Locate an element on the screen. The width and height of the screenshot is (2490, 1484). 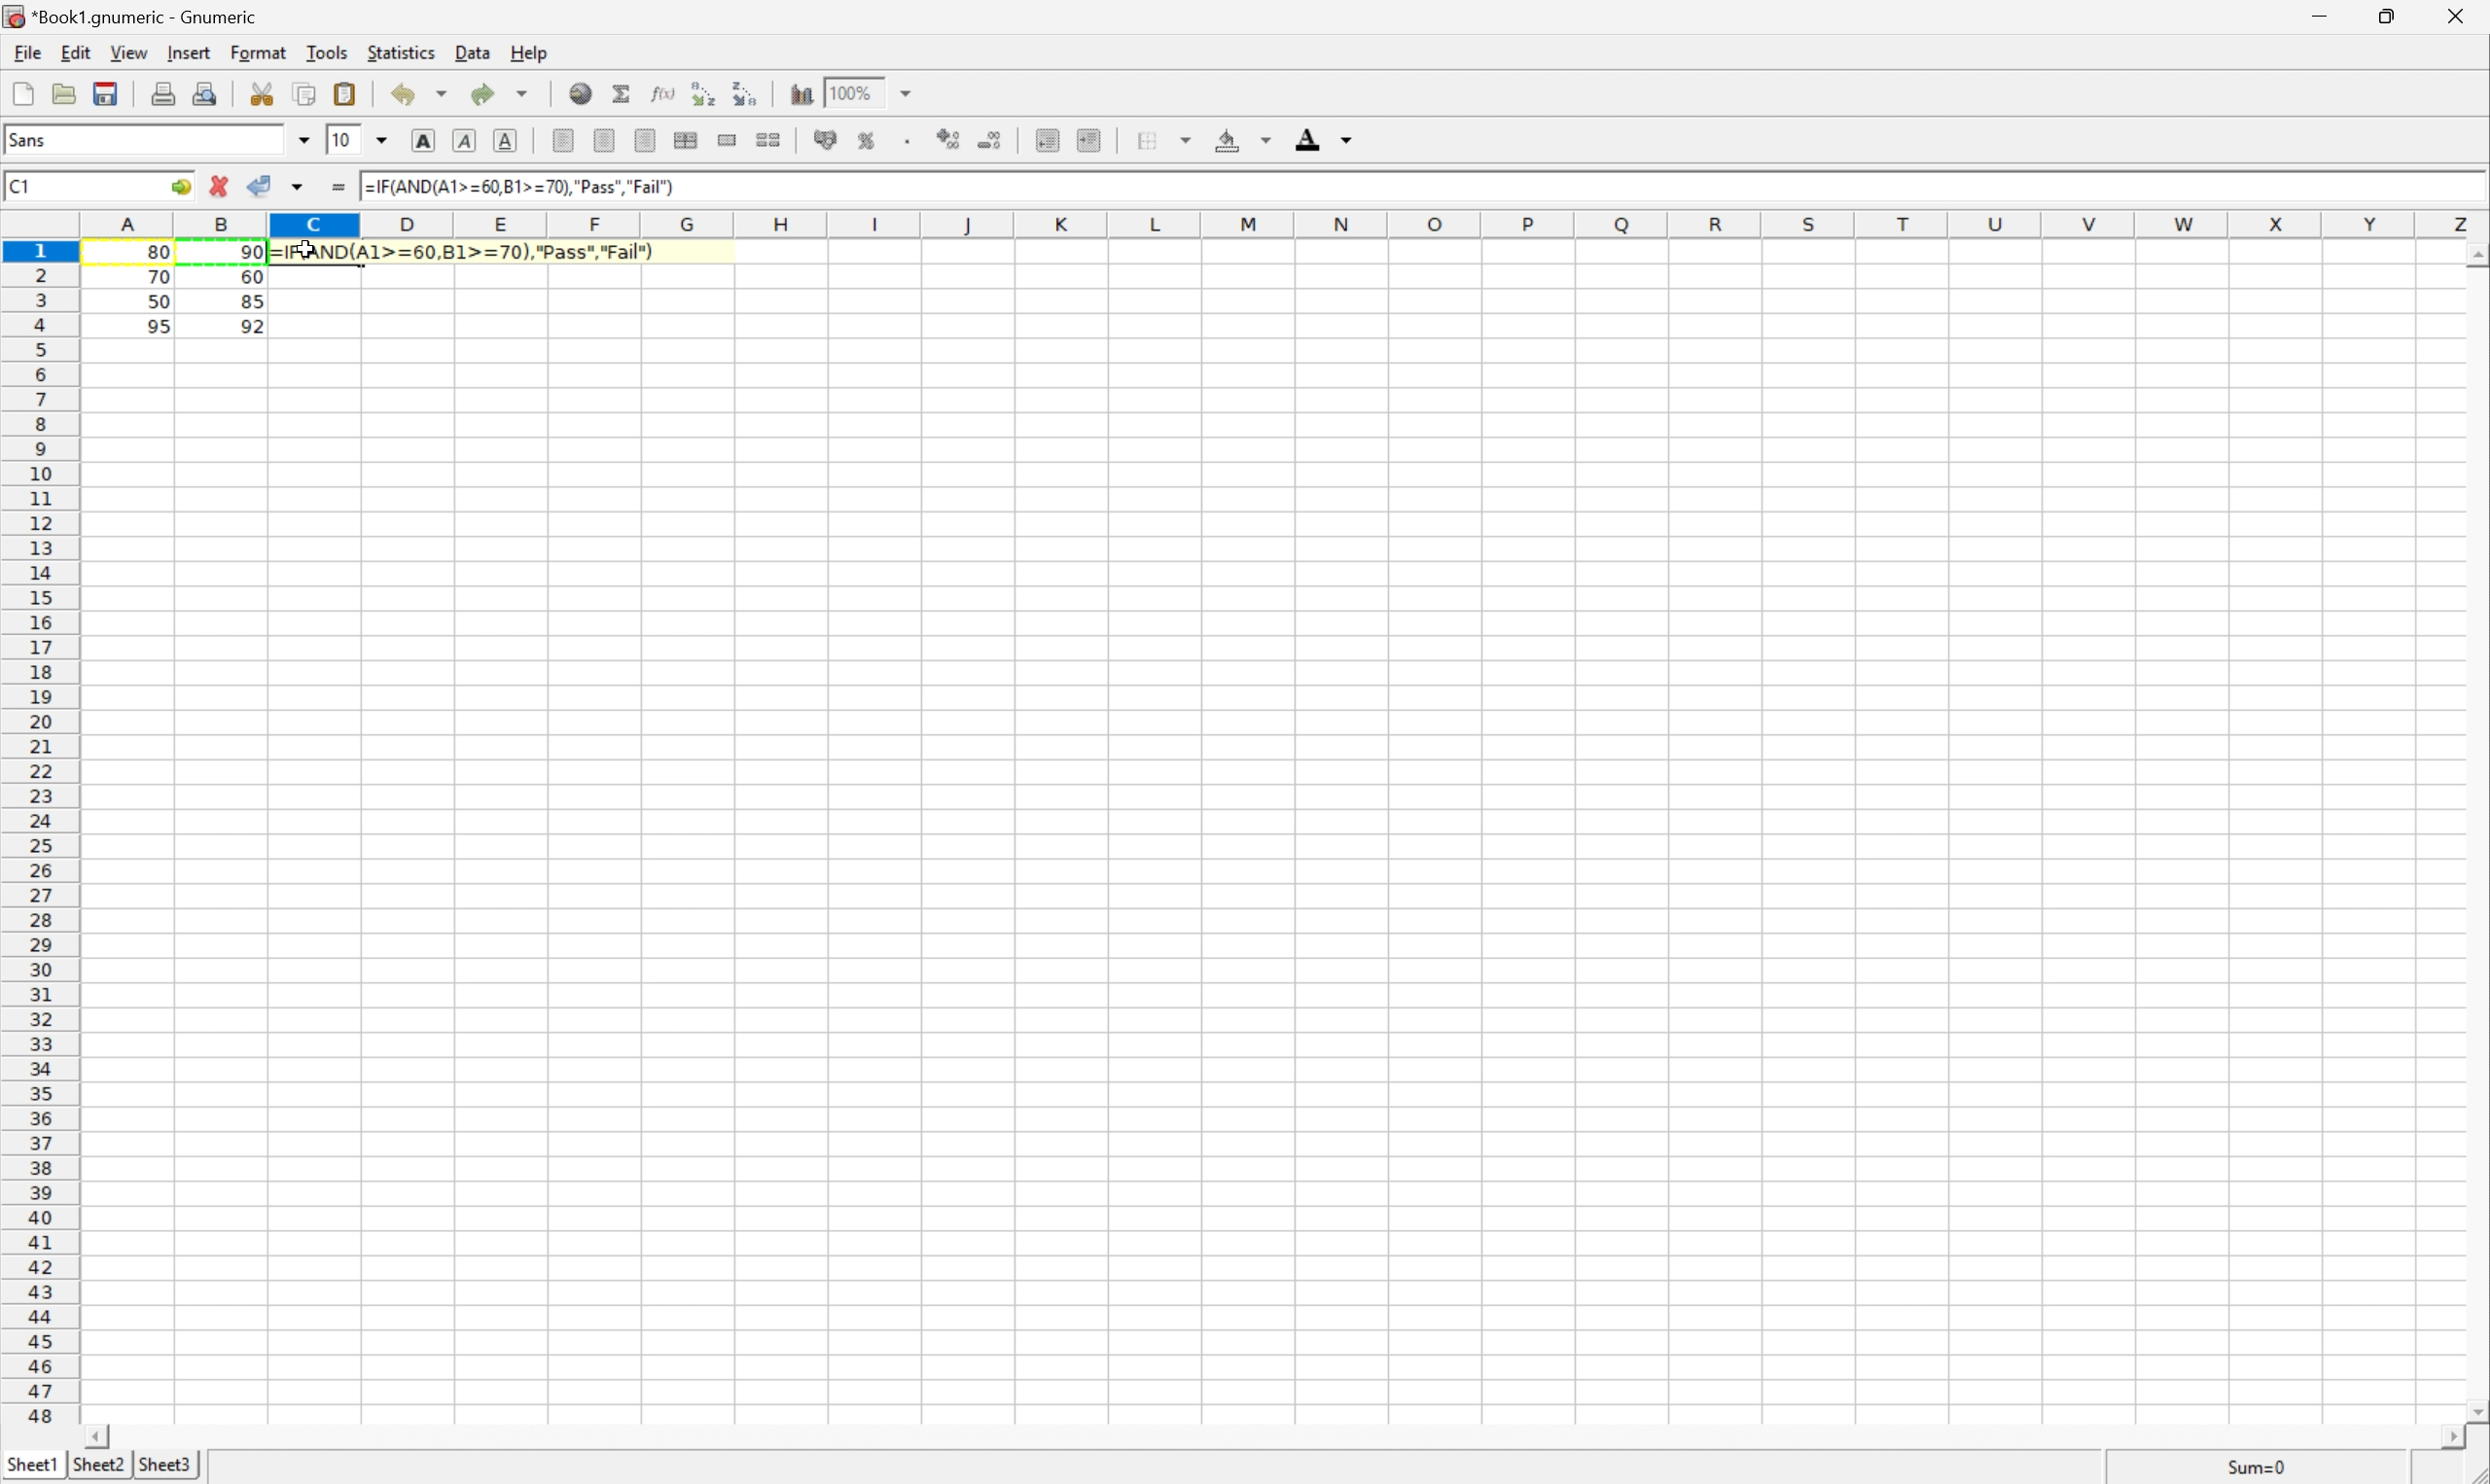
92 is located at coordinates (252, 325).